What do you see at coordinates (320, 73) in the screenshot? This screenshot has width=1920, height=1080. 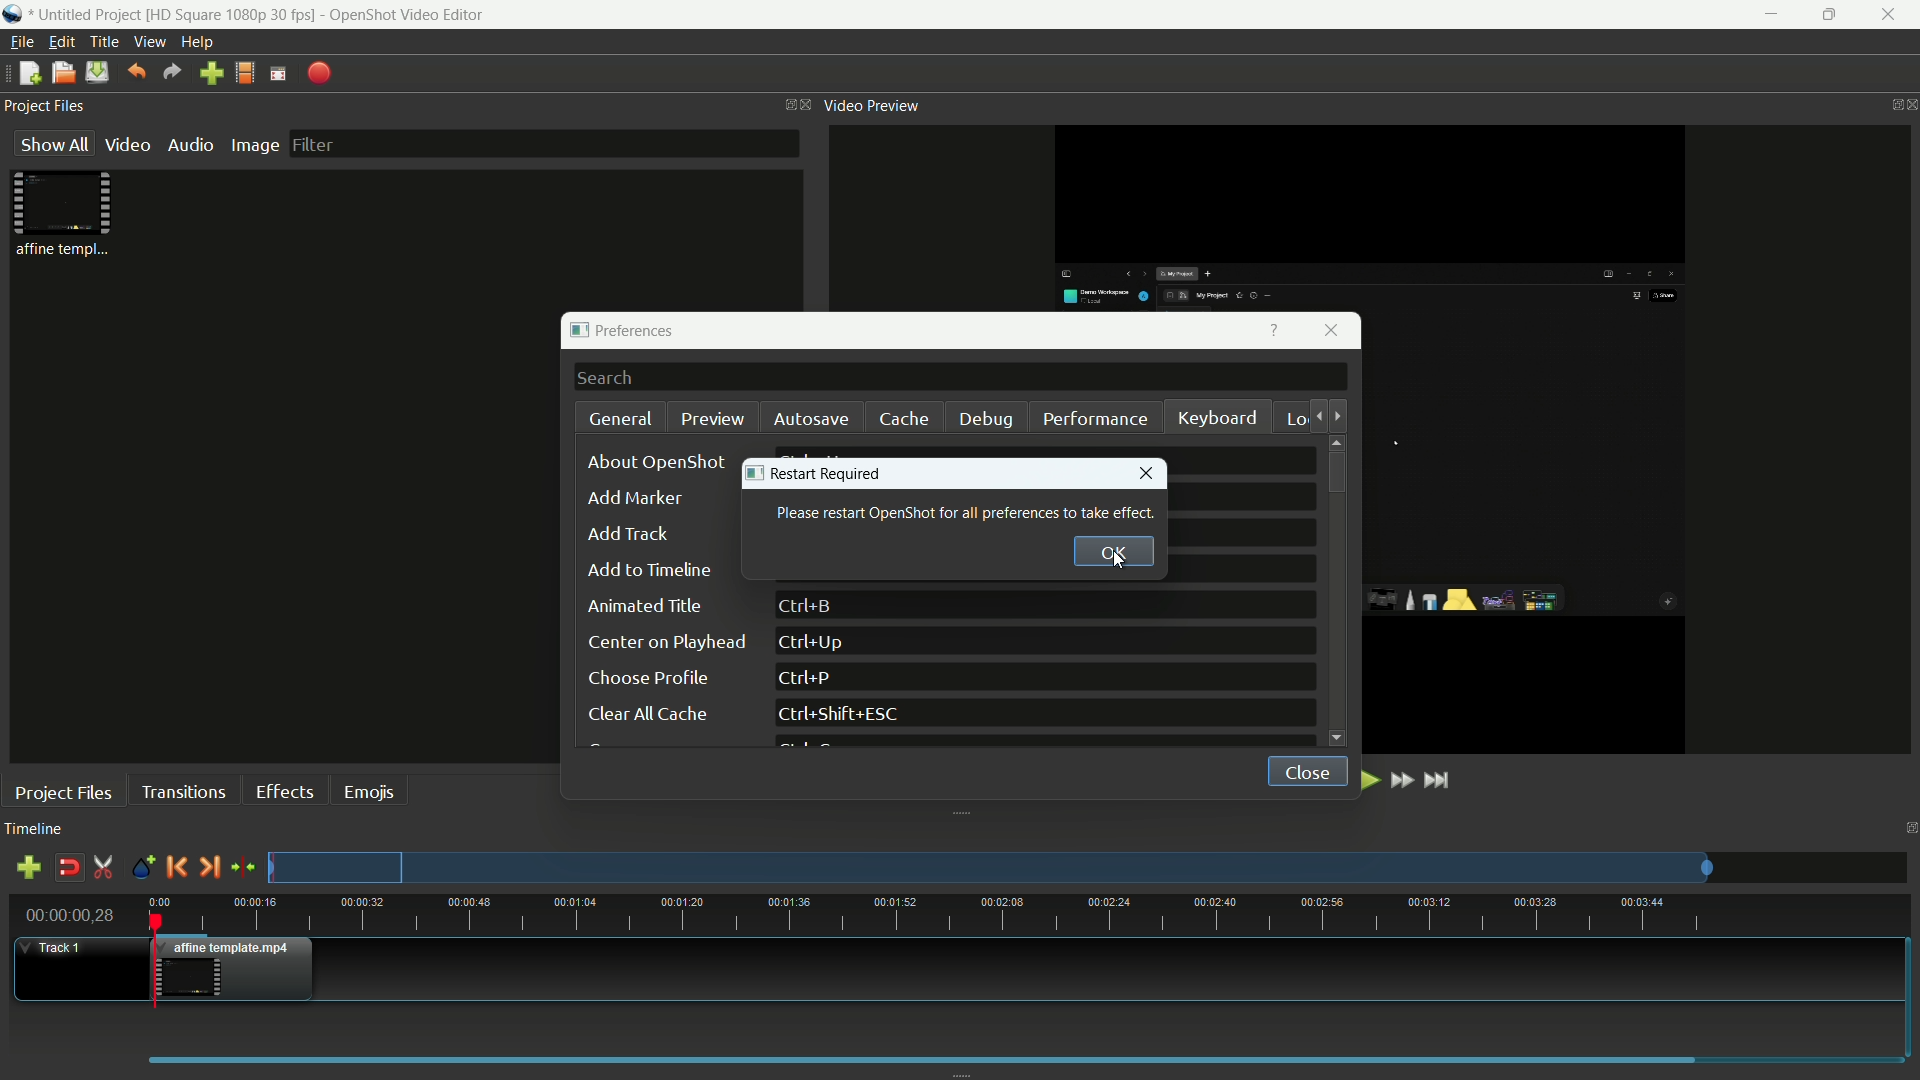 I see `export` at bounding box center [320, 73].